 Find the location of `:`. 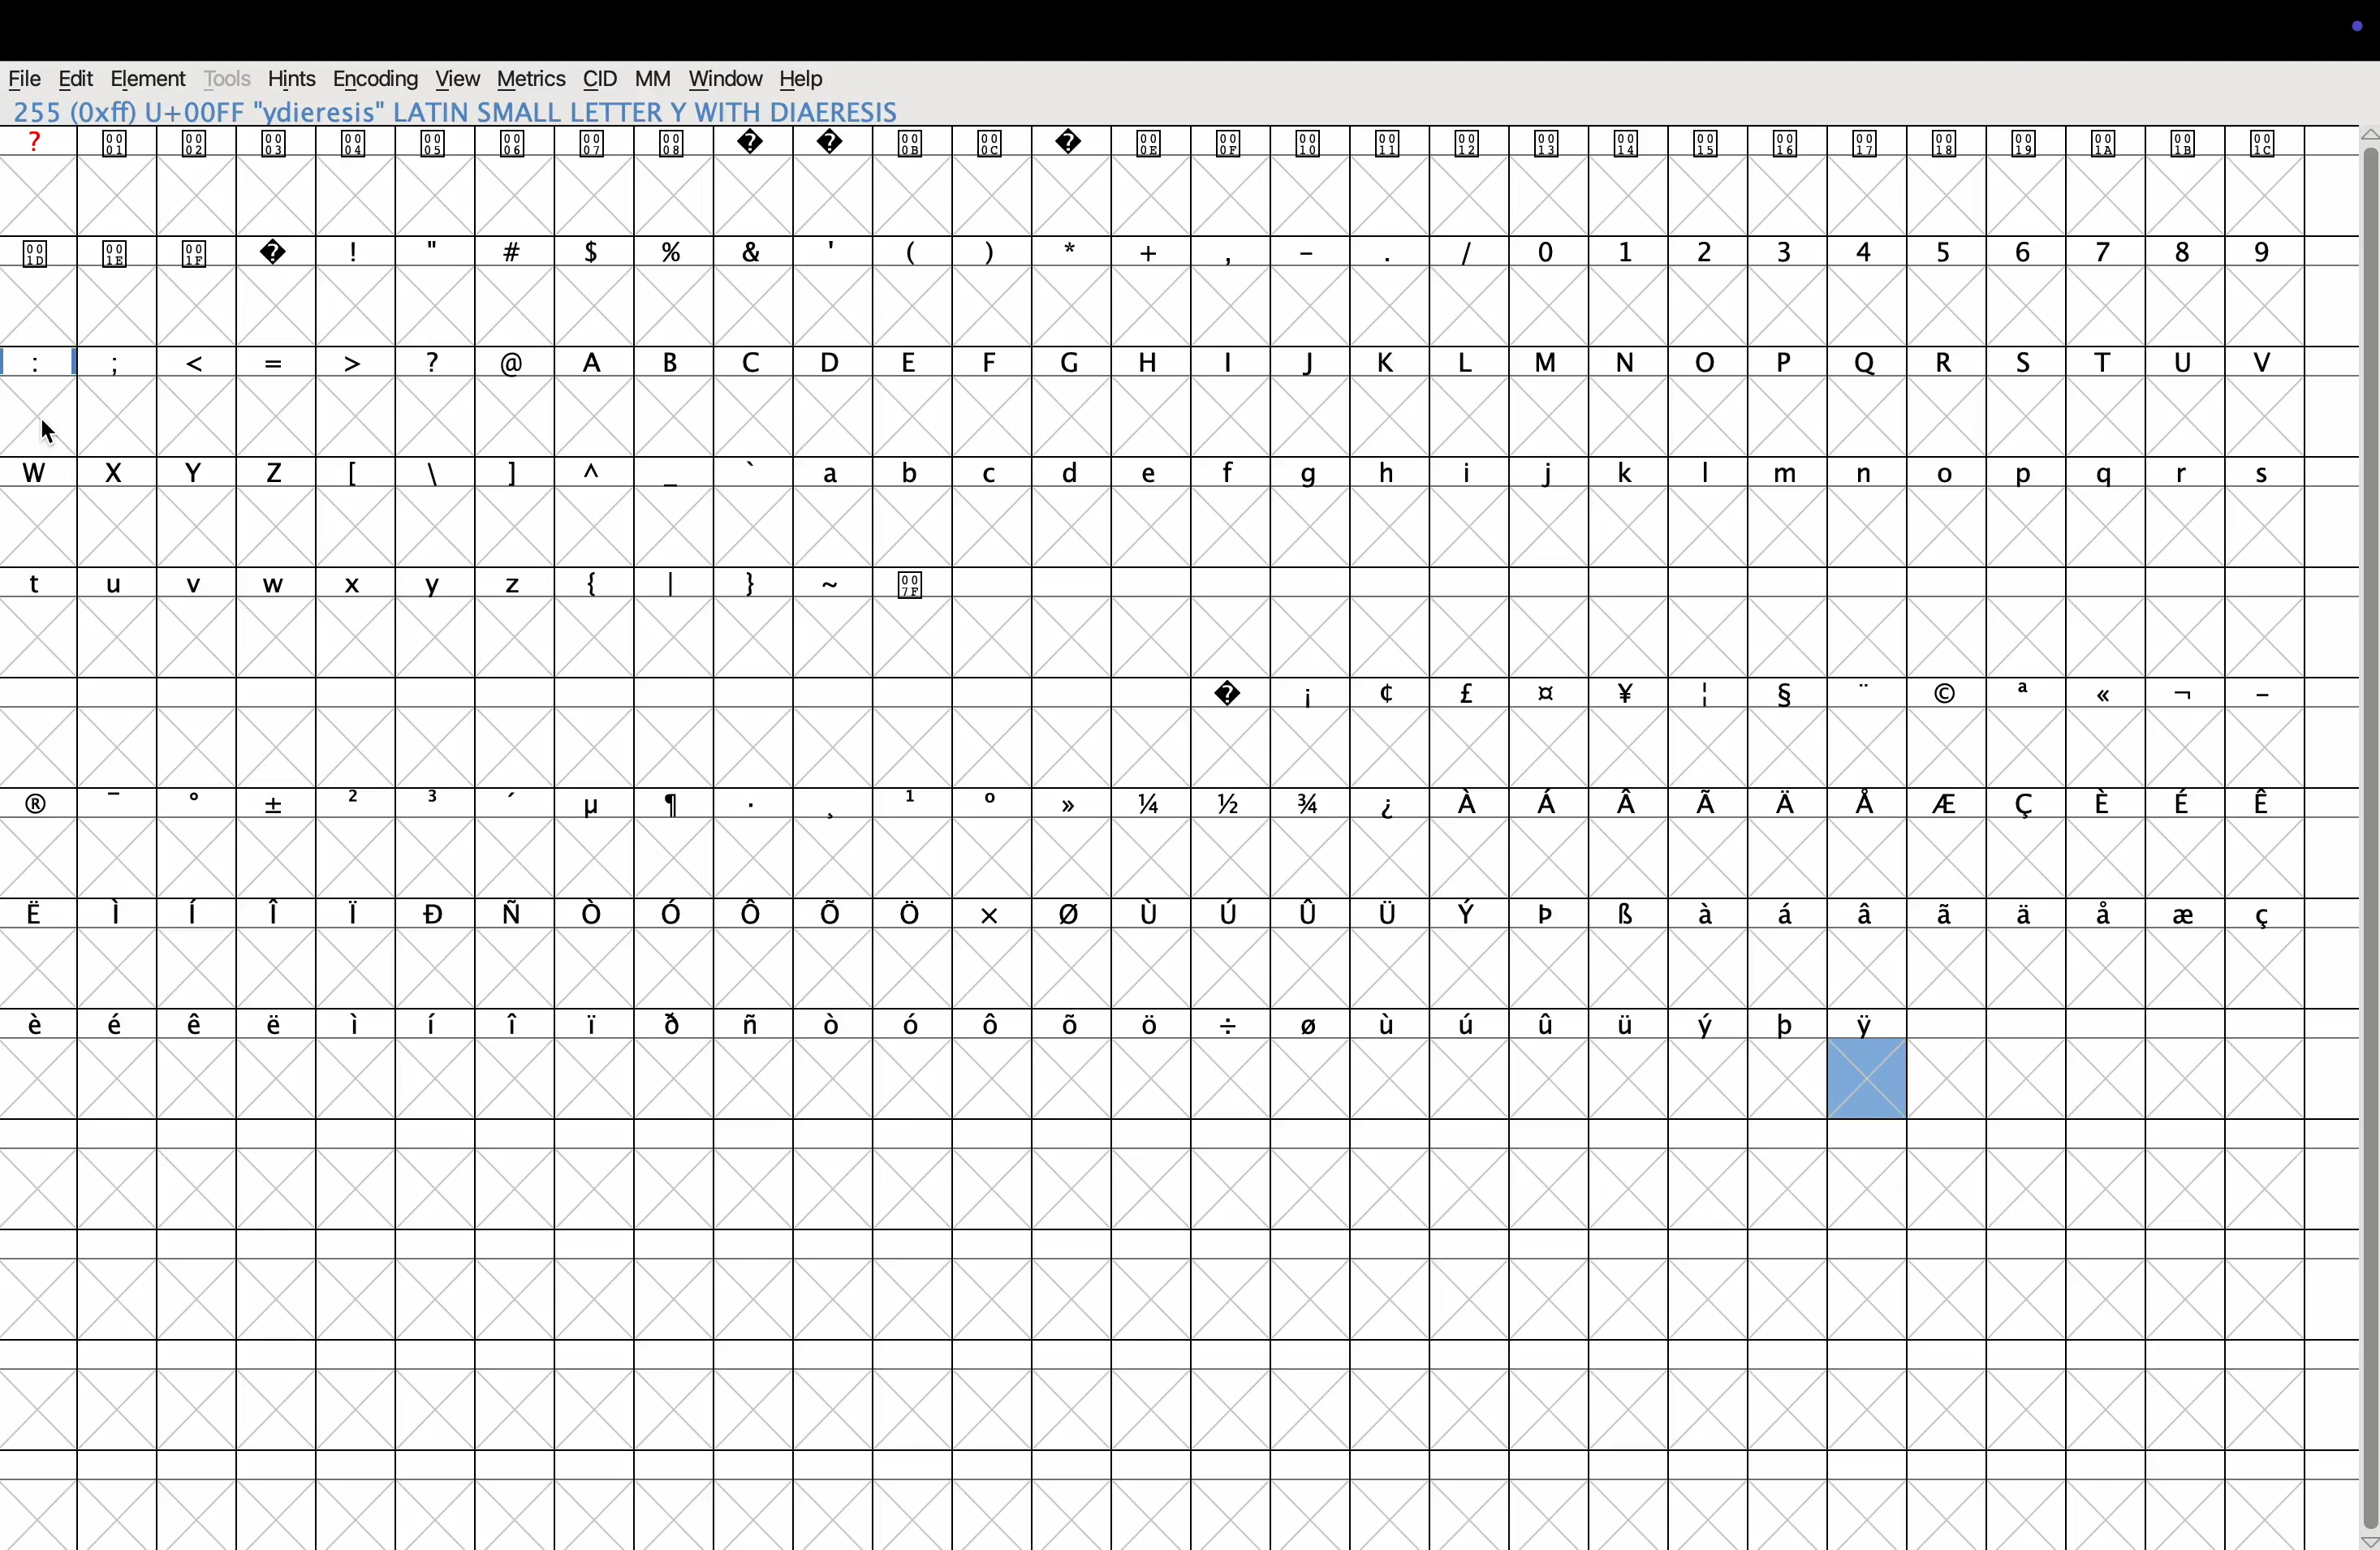

: is located at coordinates (38, 400).